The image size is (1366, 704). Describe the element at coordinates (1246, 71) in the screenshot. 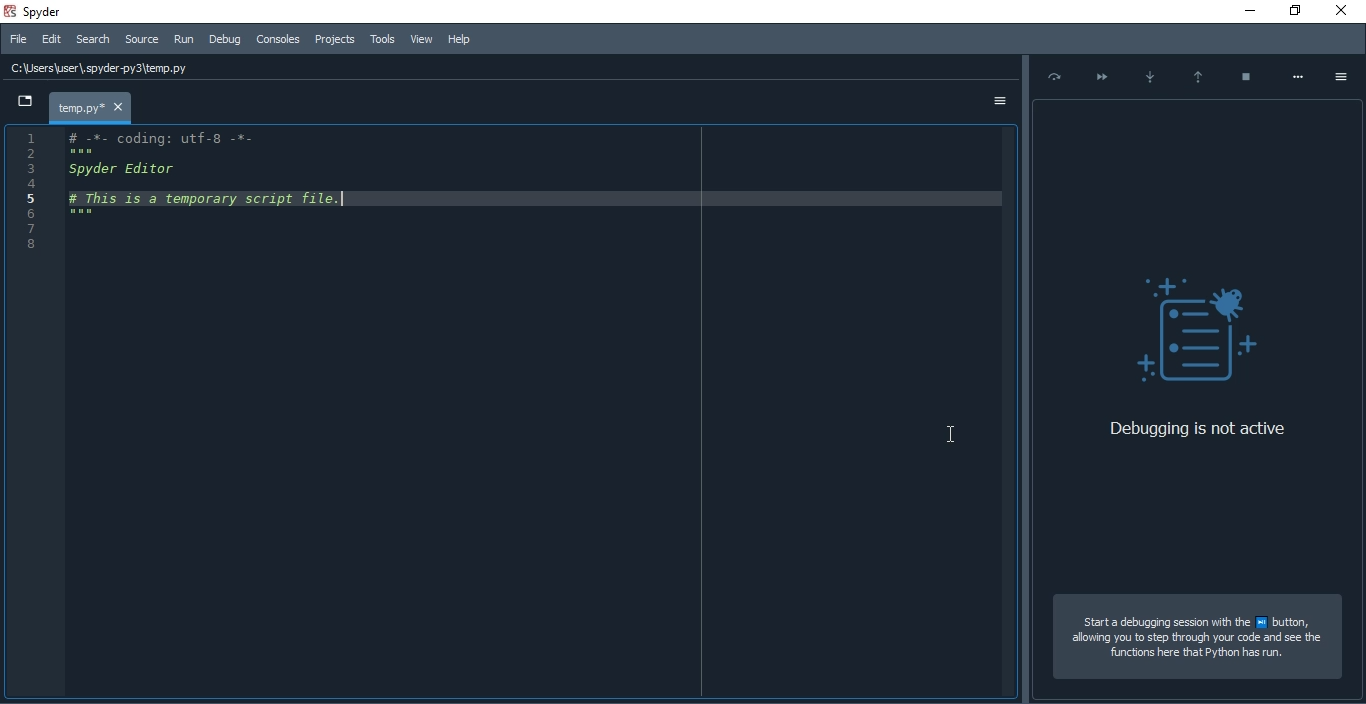

I see `Stop debugging` at that location.